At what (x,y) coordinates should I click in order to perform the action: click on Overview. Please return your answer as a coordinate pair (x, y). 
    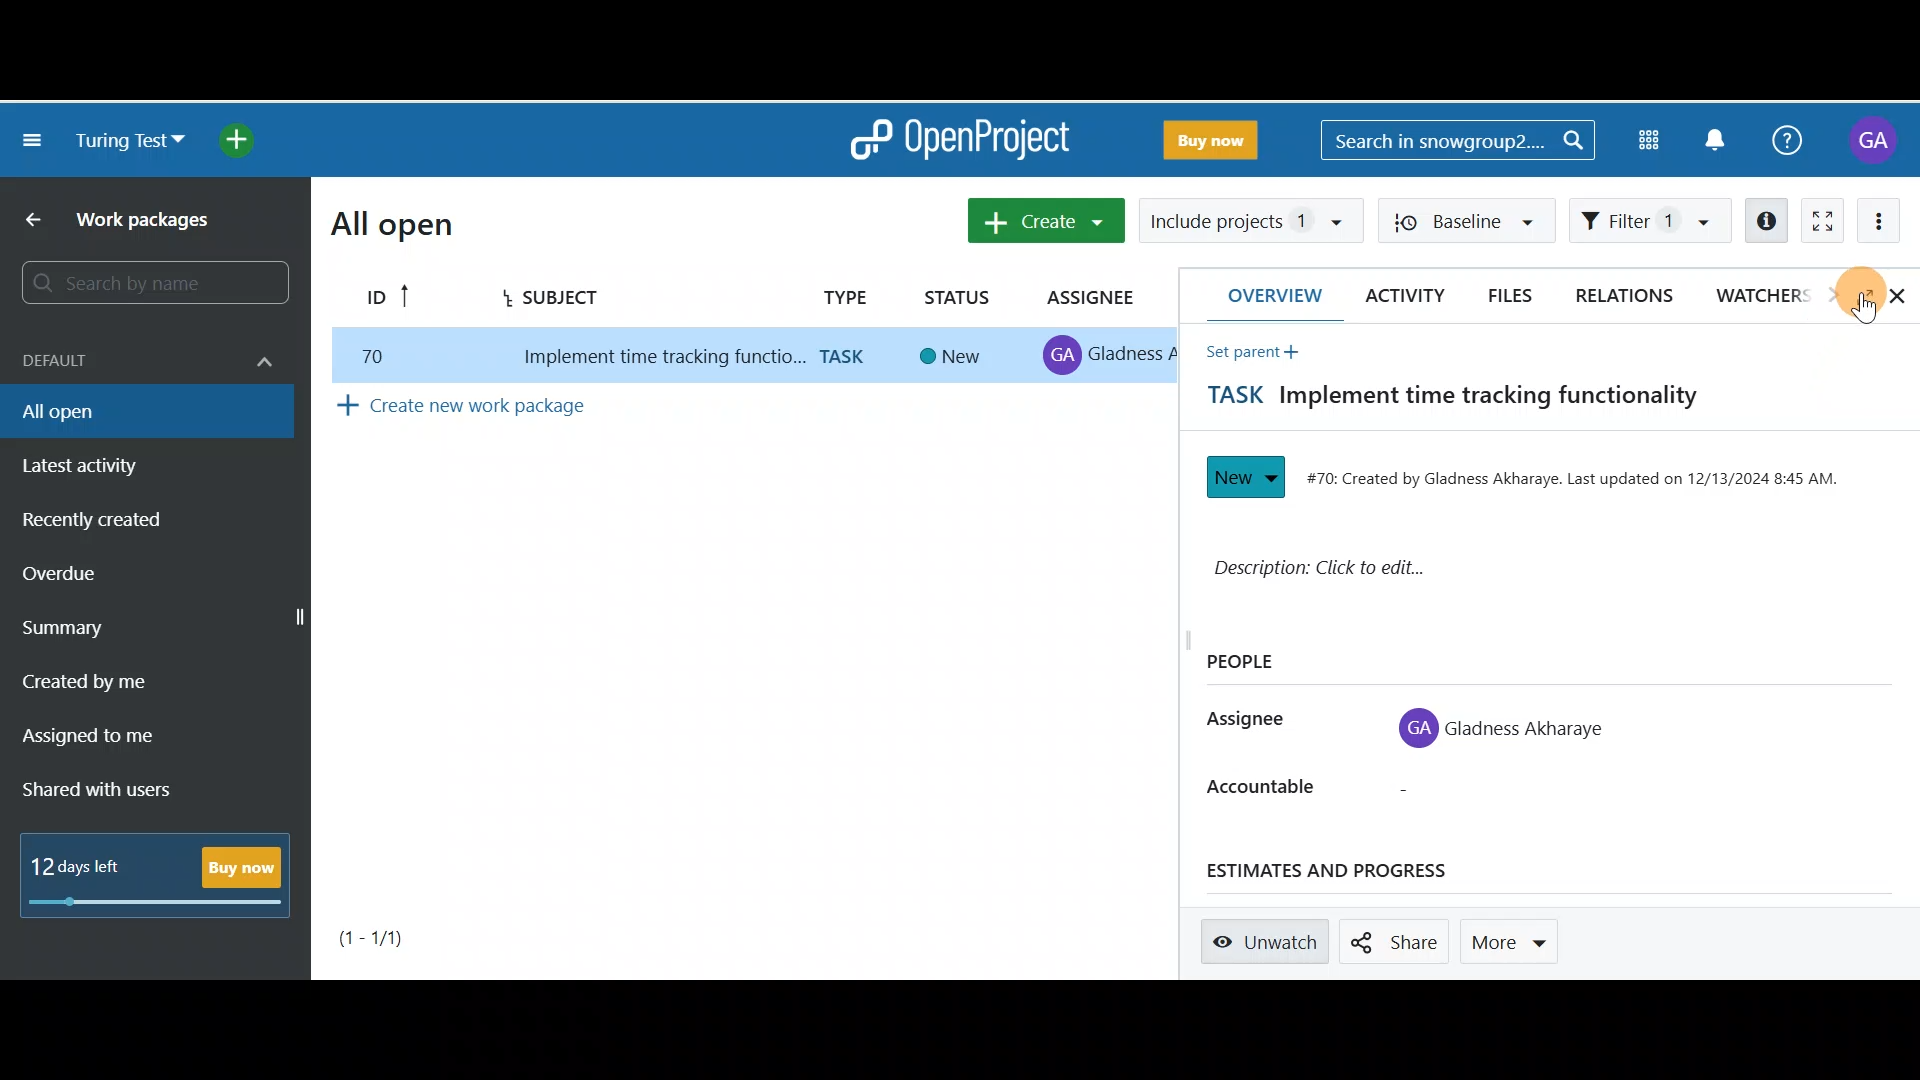
    Looking at the image, I should click on (1274, 296).